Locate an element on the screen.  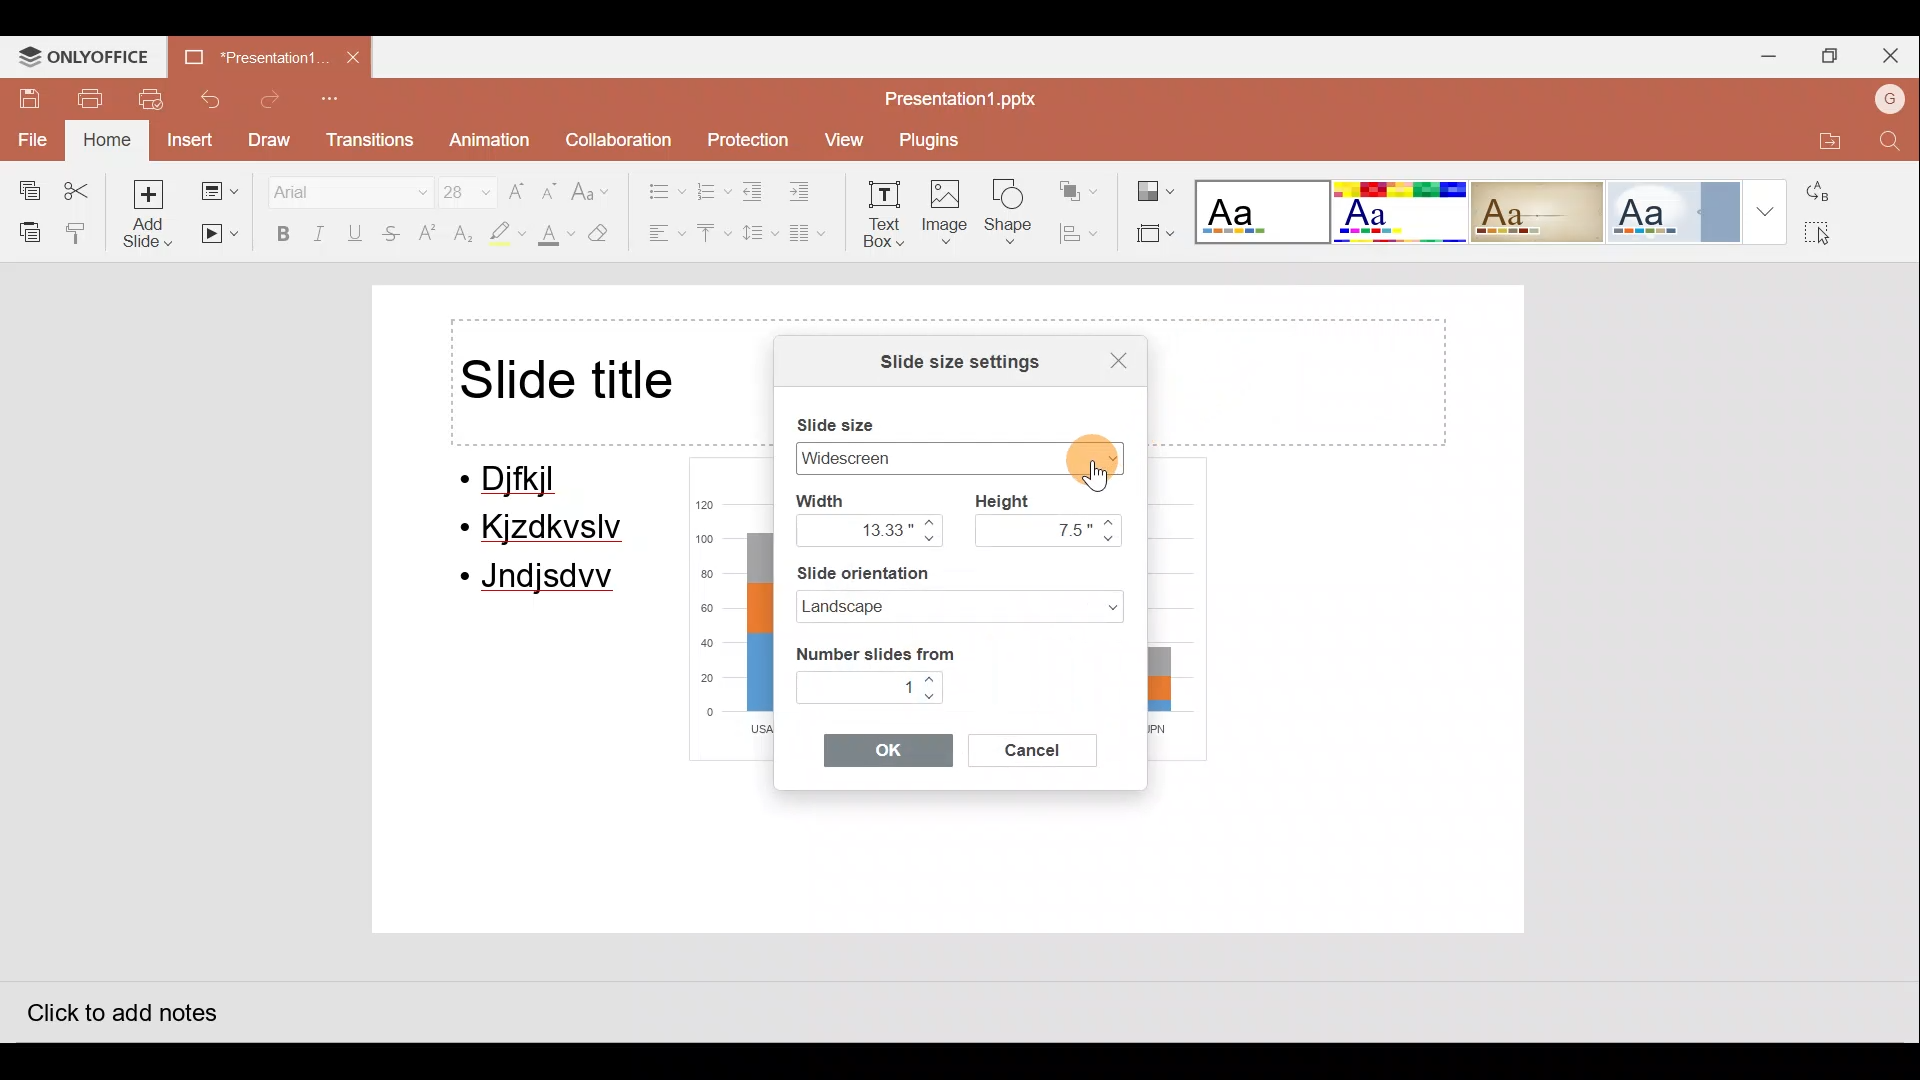
Navigate down is located at coordinates (934, 697).